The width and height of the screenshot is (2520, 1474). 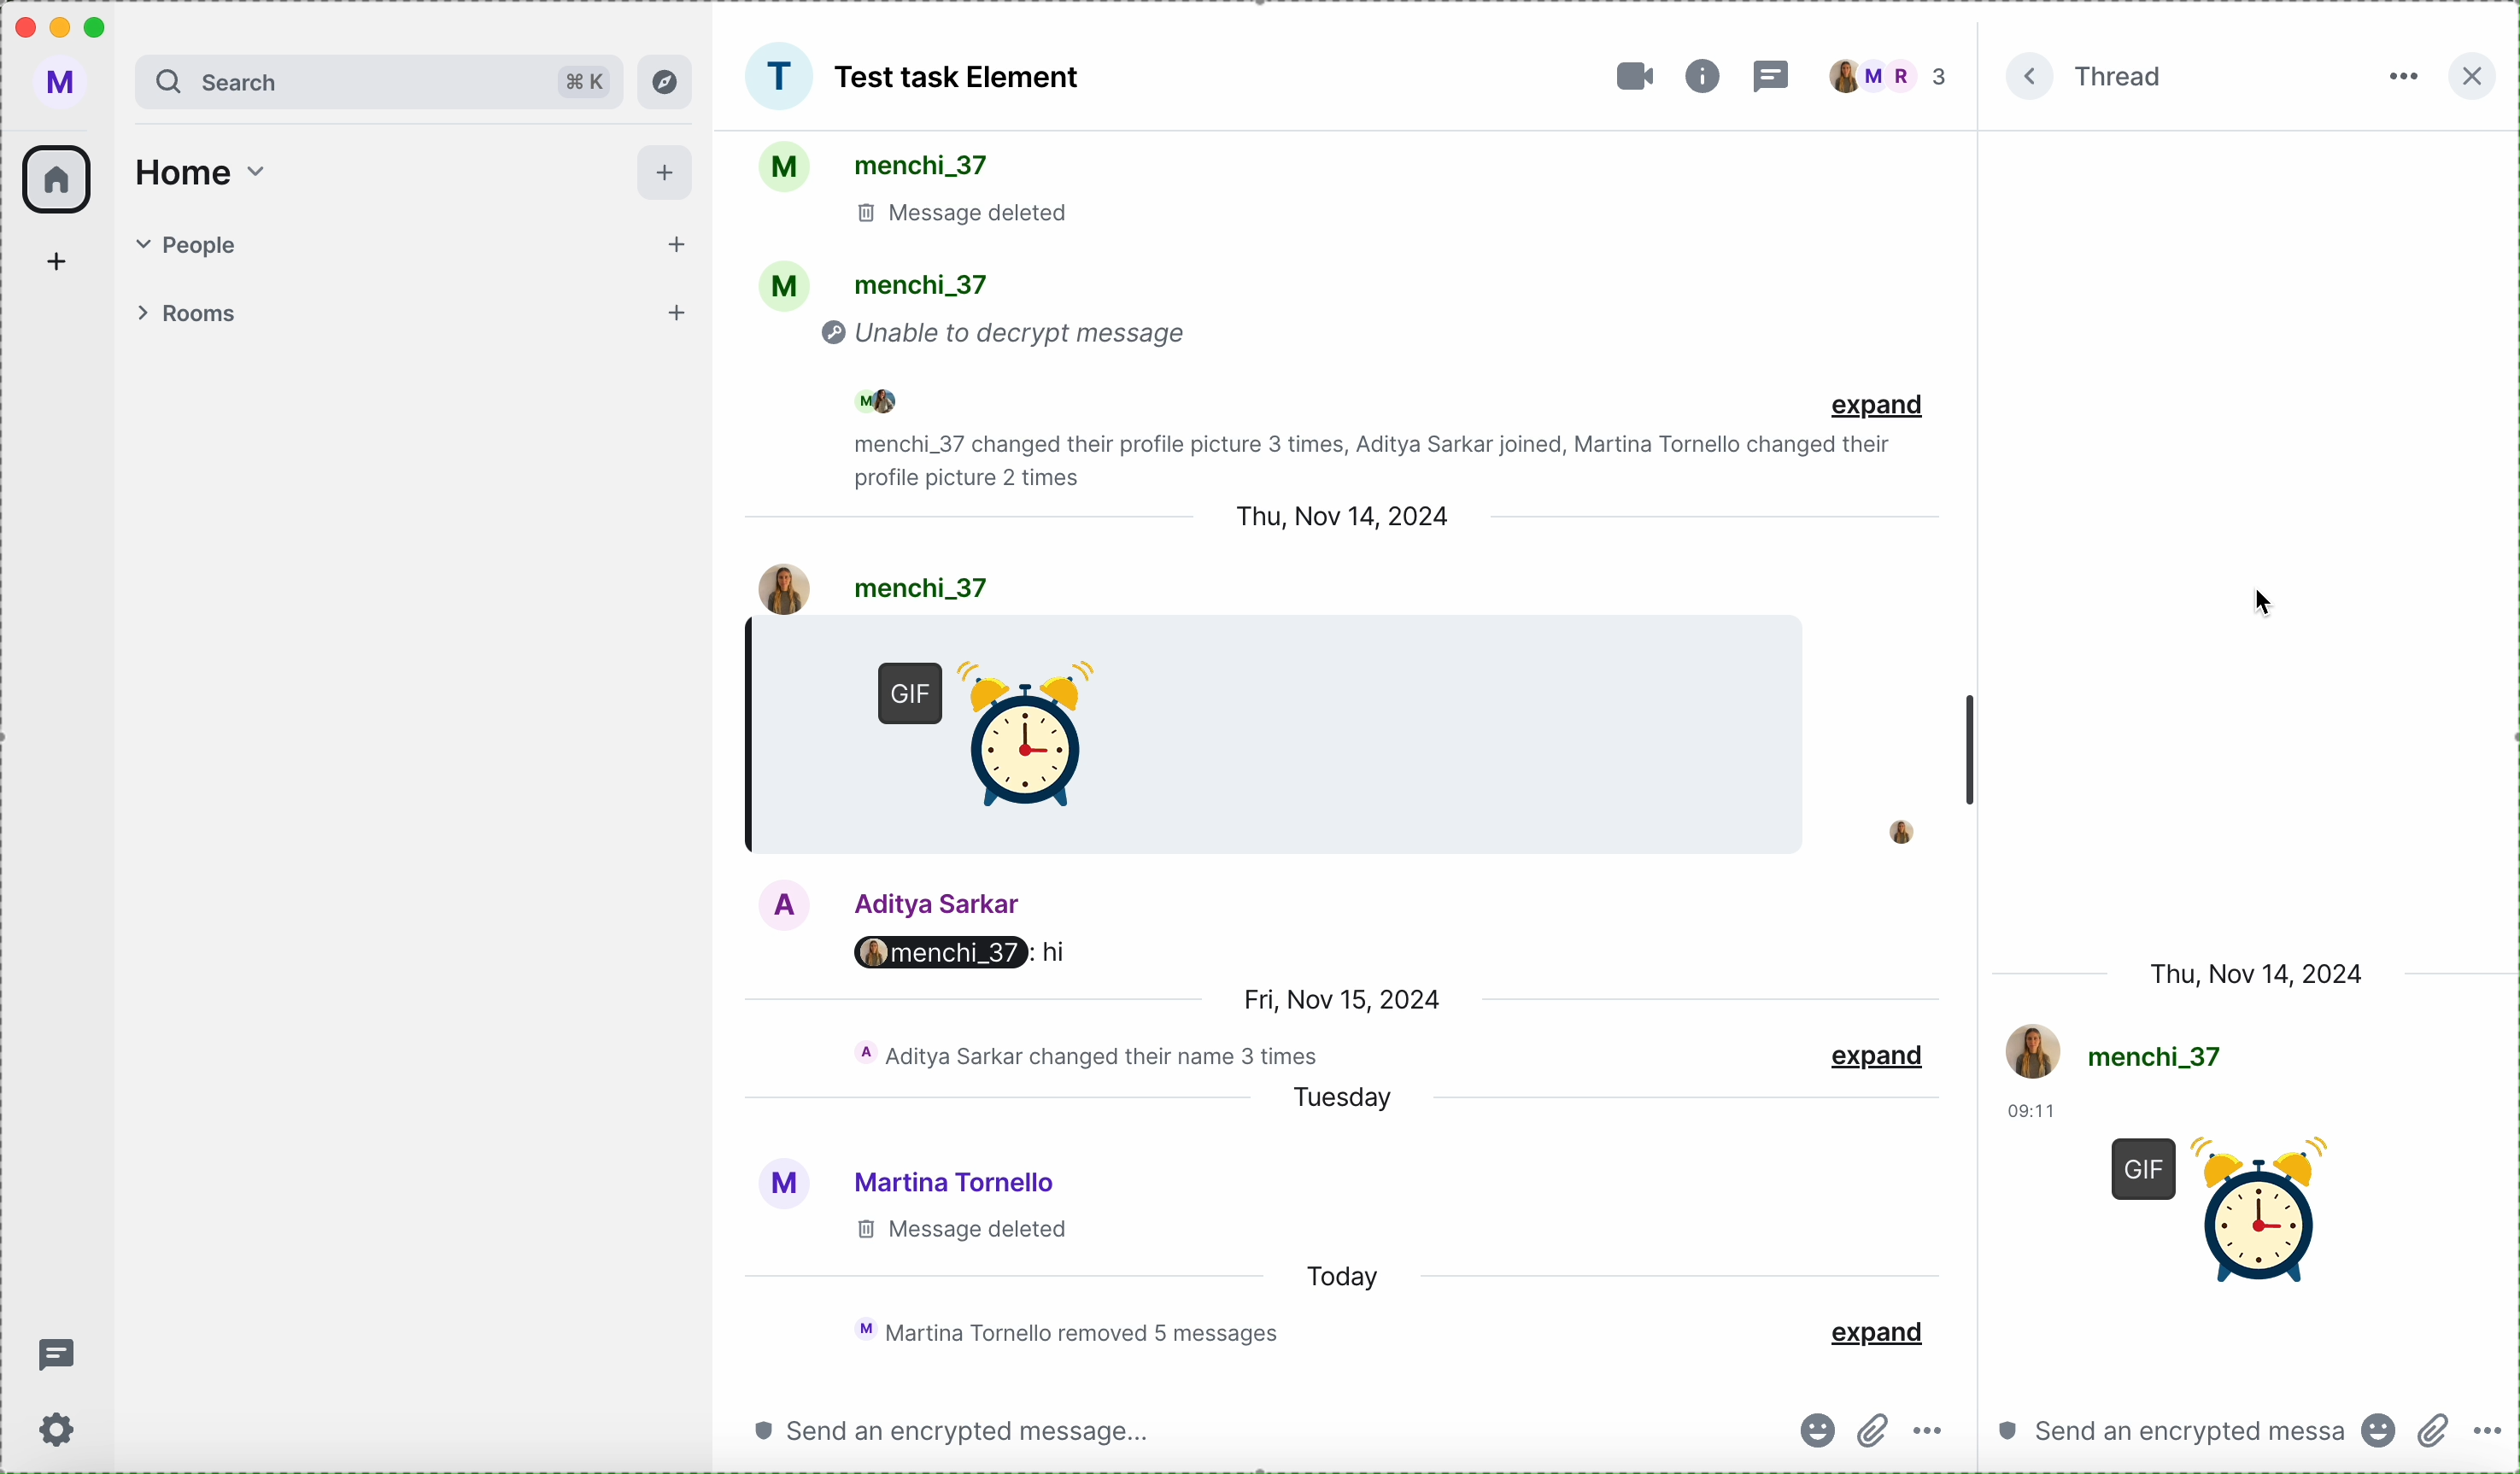 I want to click on minimize program, so click(x=63, y=31).